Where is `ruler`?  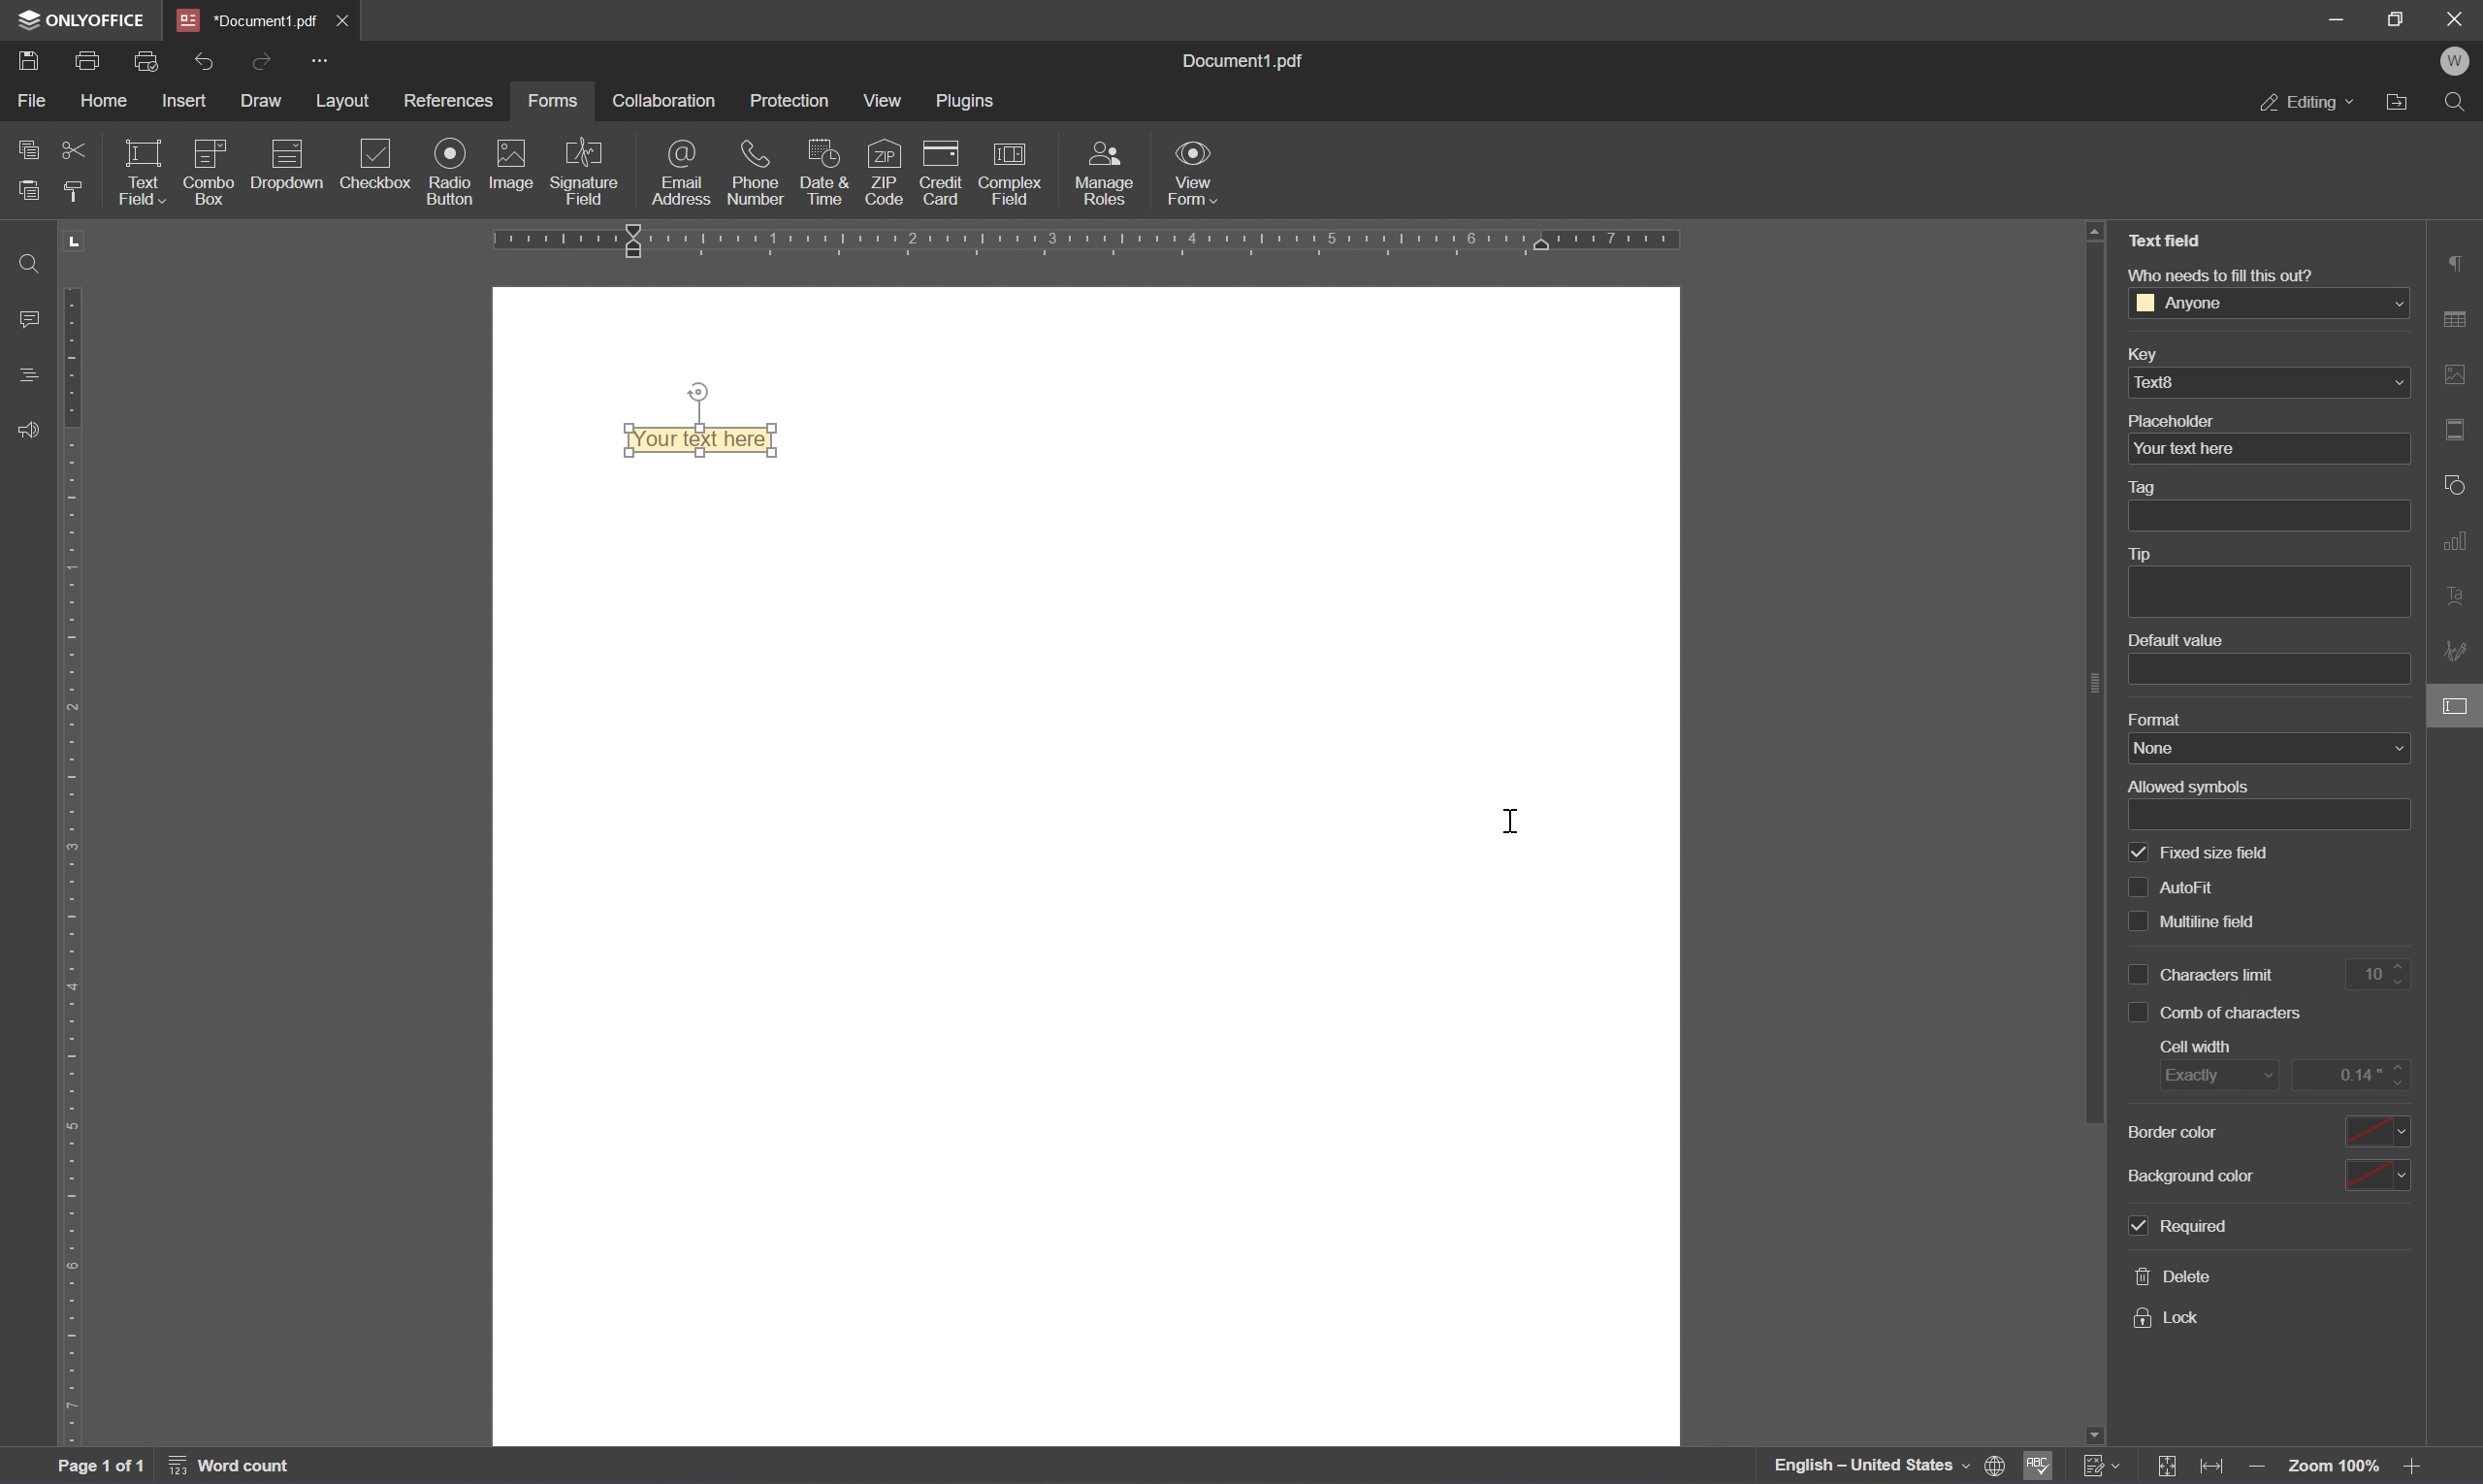 ruler is located at coordinates (79, 867).